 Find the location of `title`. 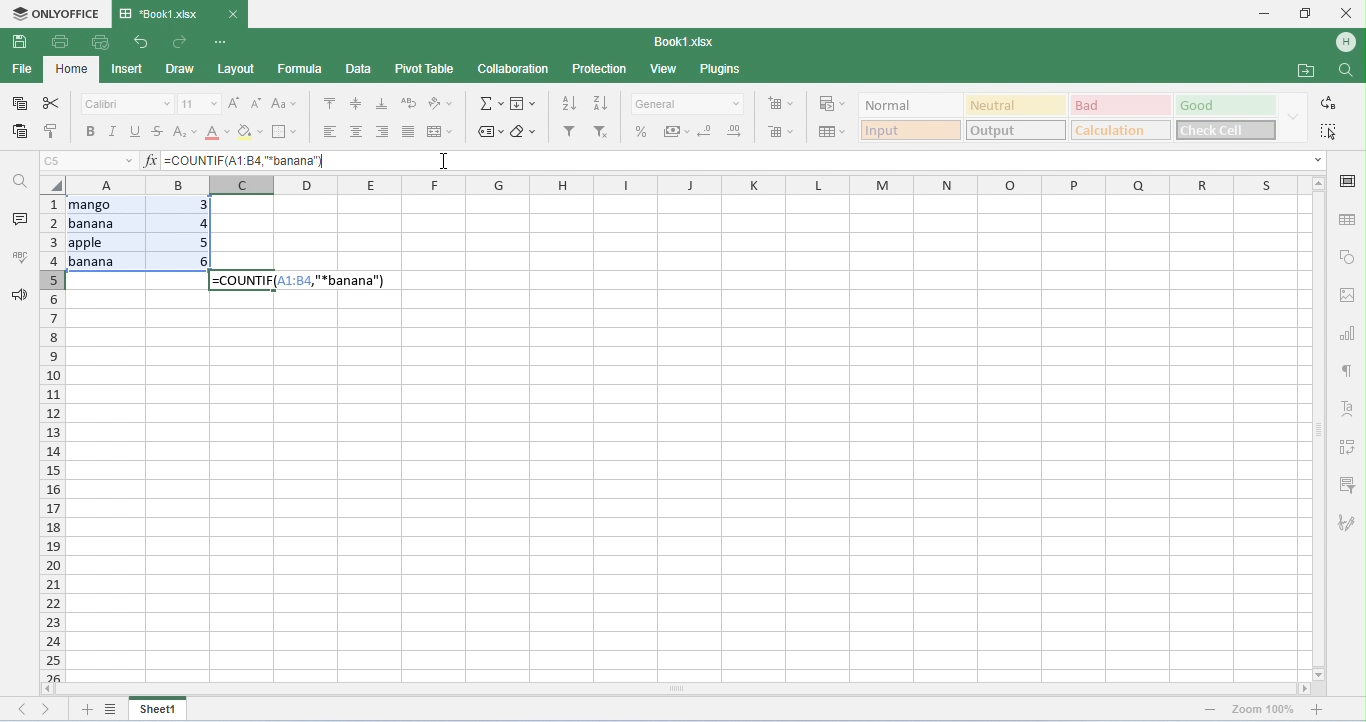

title is located at coordinates (160, 13).